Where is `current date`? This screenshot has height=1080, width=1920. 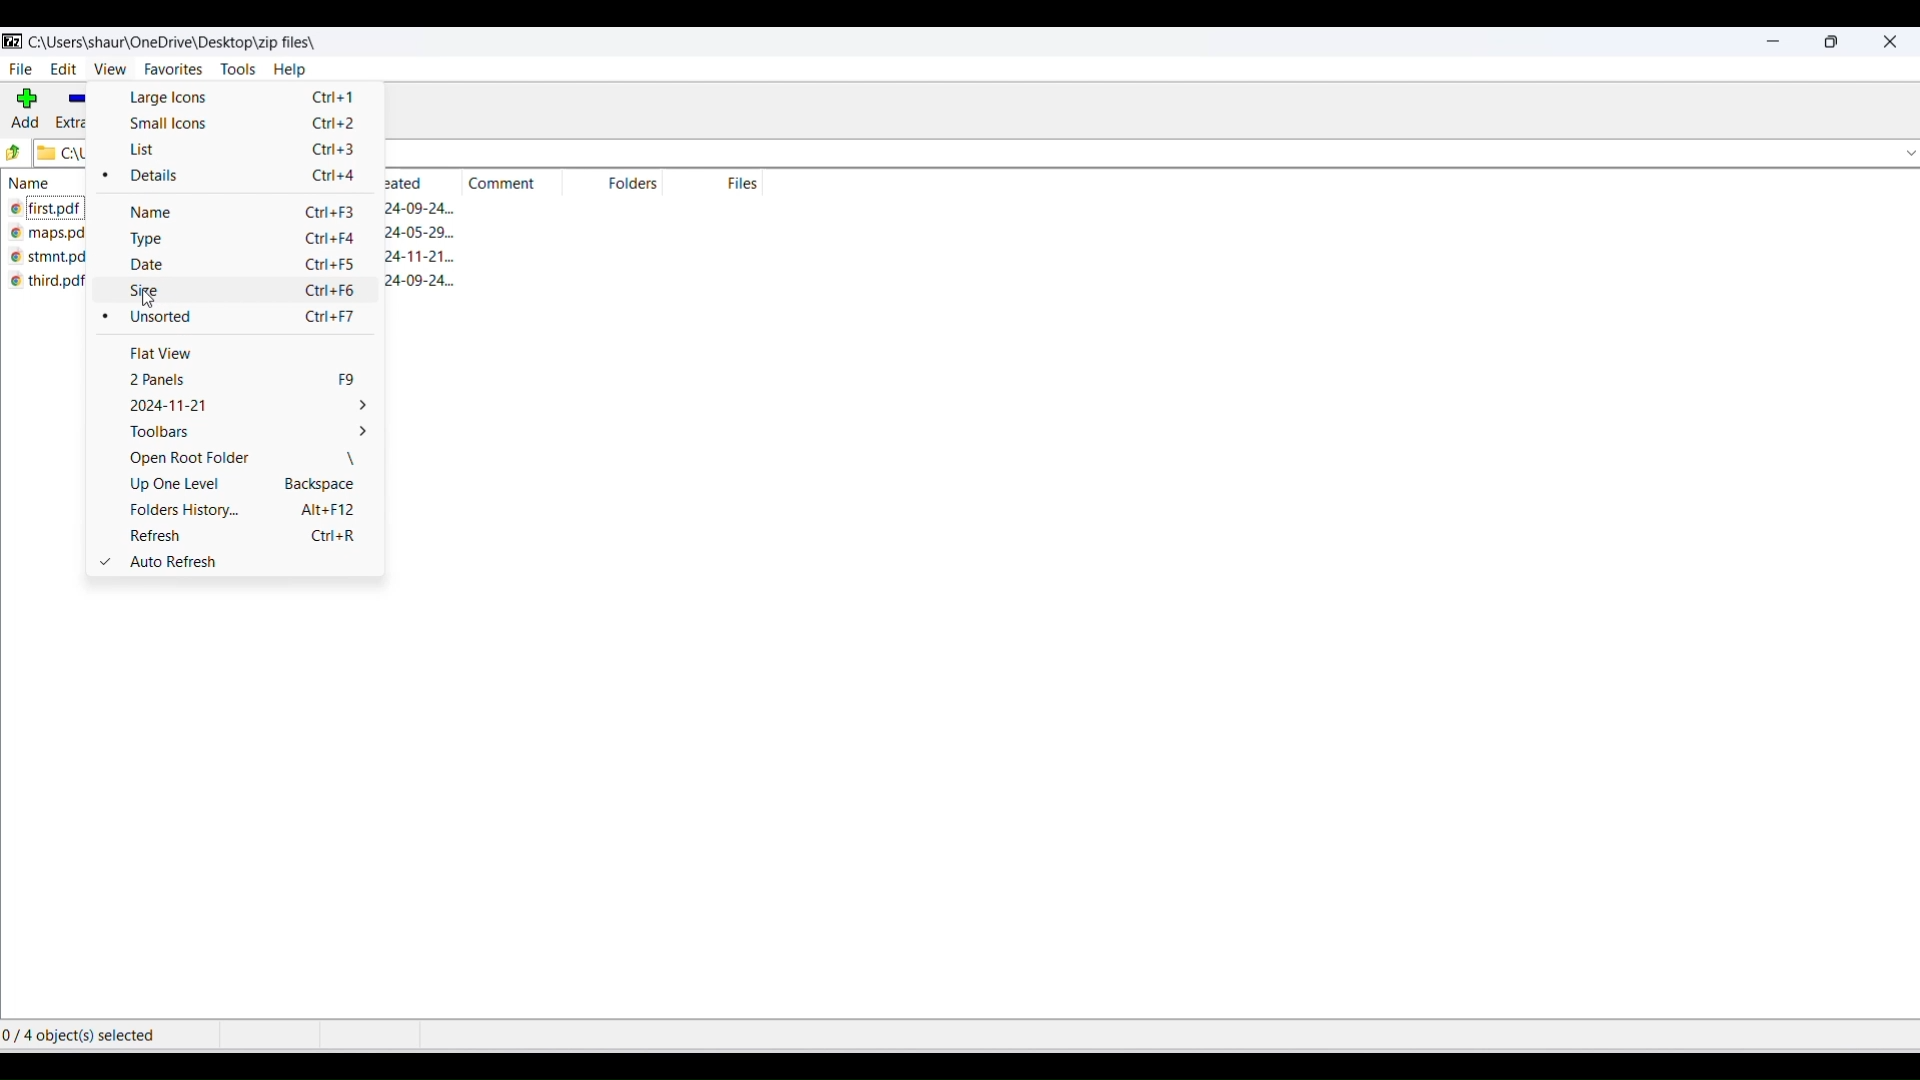
current date is located at coordinates (239, 408).